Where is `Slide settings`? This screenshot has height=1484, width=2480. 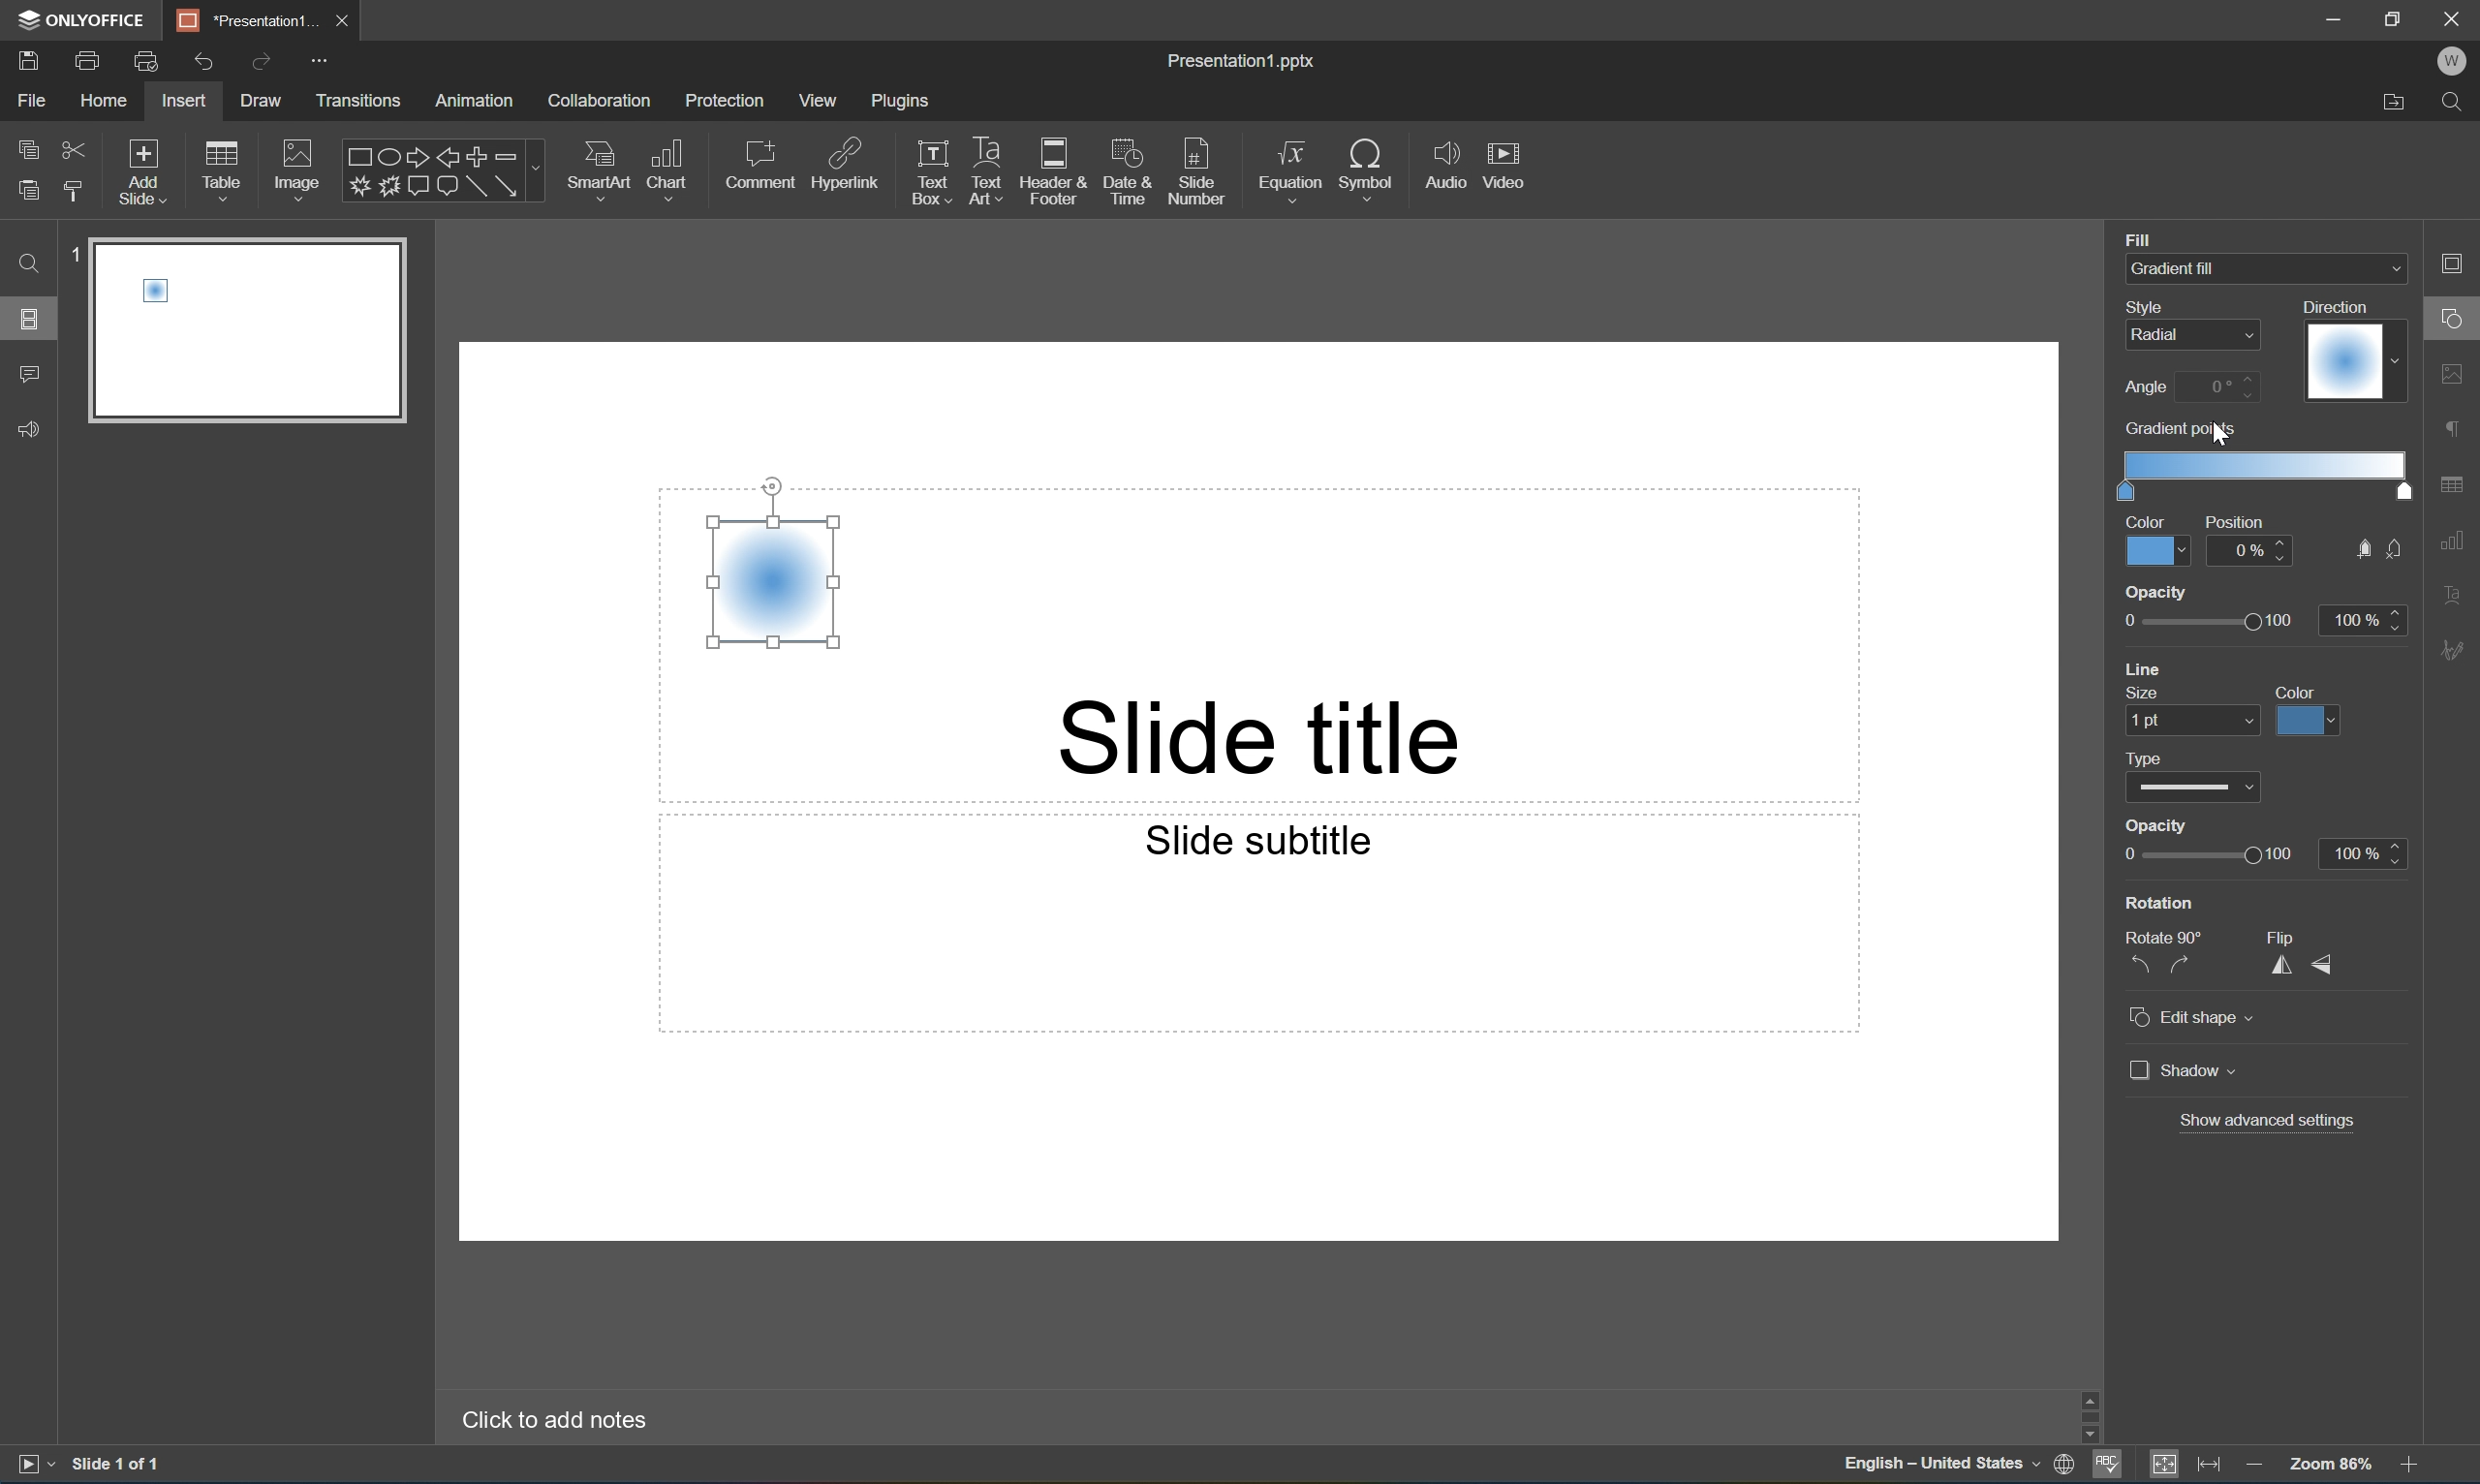 Slide settings is located at coordinates (2460, 262).